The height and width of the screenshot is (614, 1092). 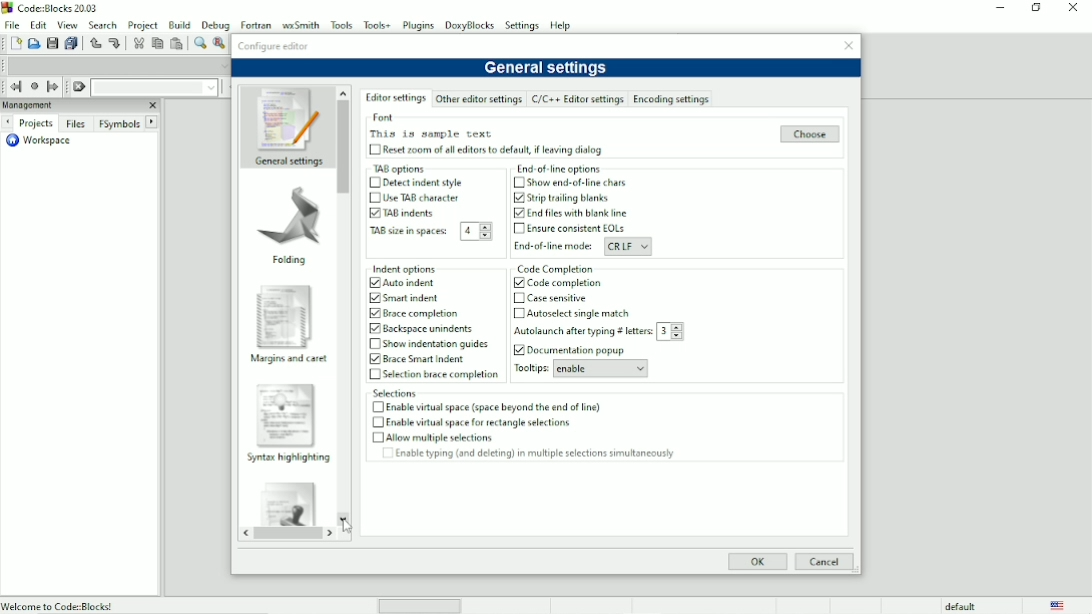 What do you see at coordinates (285, 117) in the screenshot?
I see `Image` at bounding box center [285, 117].